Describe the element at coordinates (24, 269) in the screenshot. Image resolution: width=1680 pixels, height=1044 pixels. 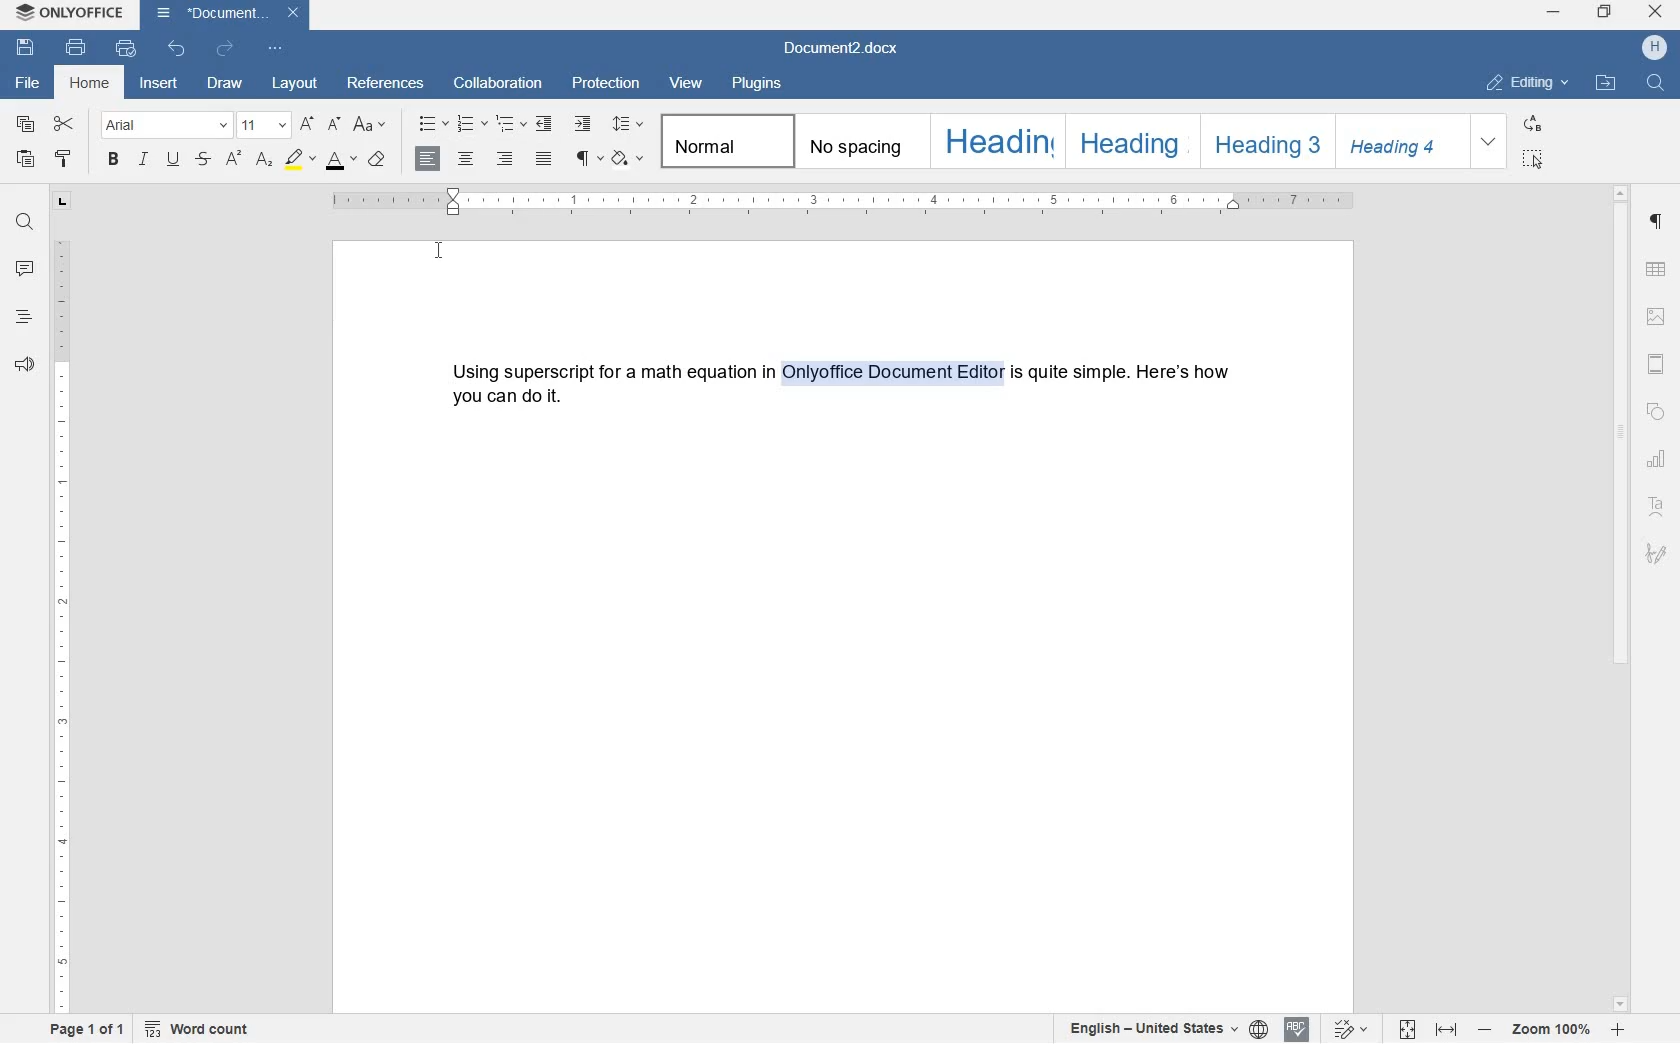
I see `comment` at that location.